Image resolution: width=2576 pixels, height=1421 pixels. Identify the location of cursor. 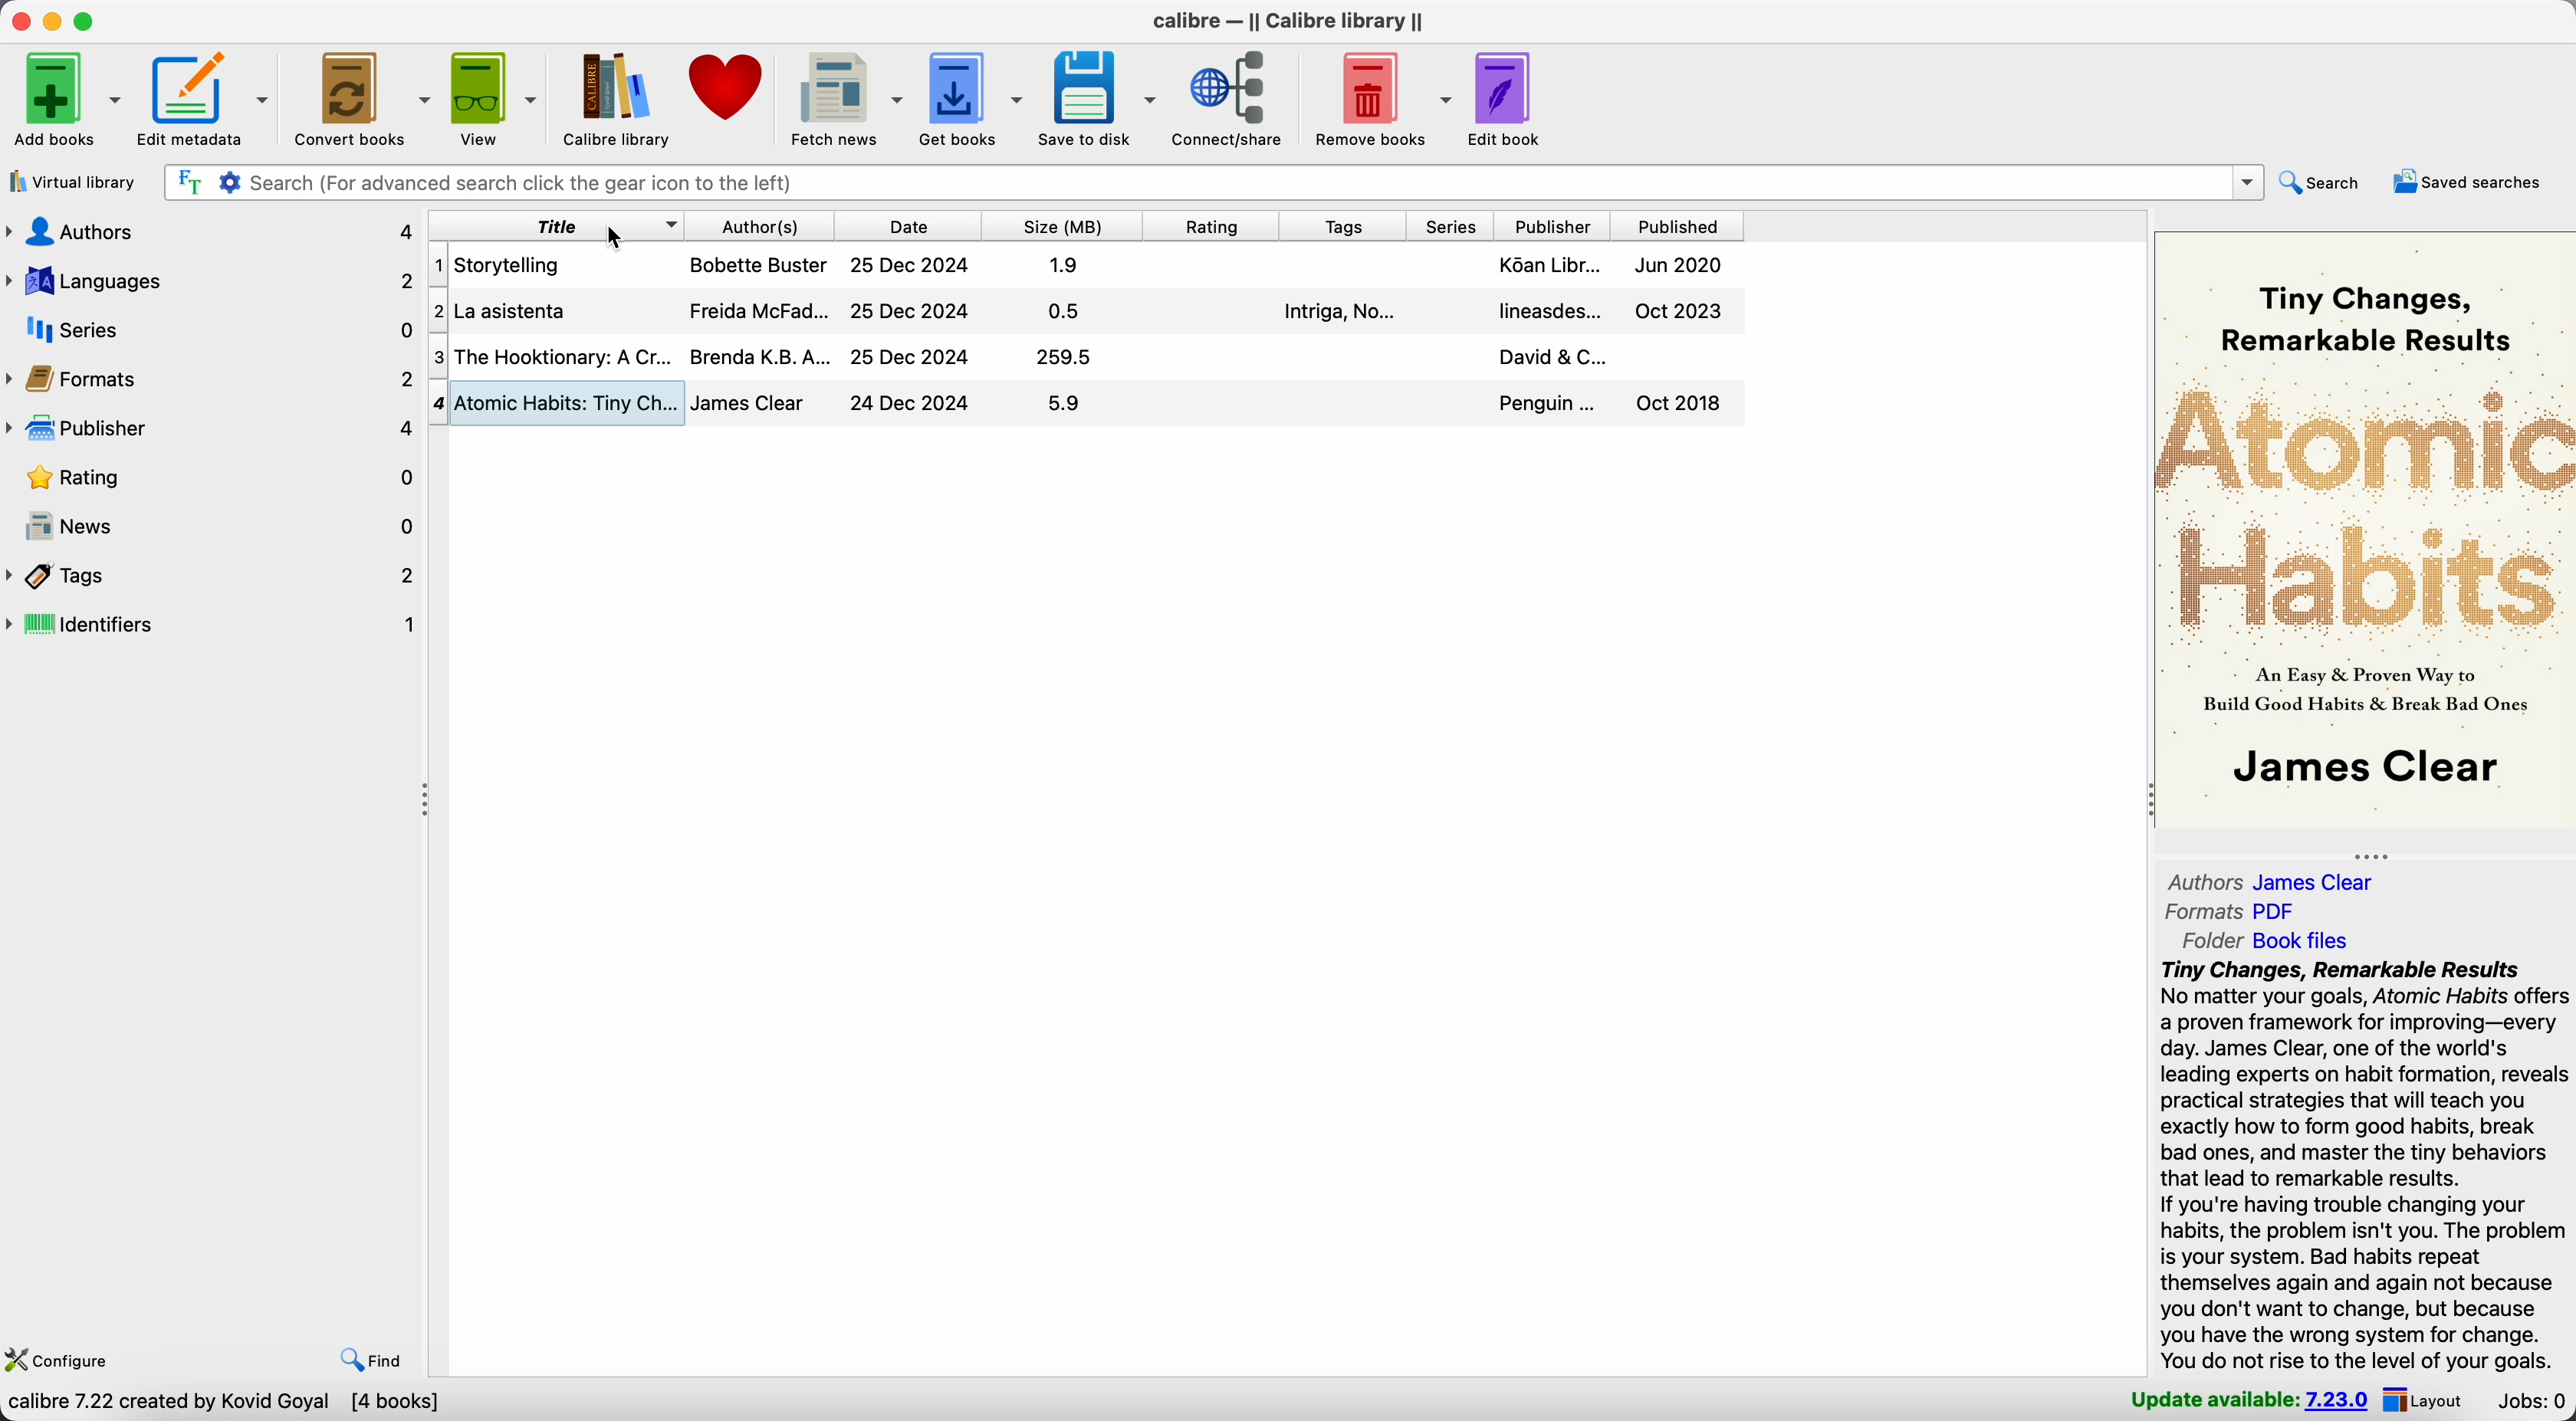
(617, 238).